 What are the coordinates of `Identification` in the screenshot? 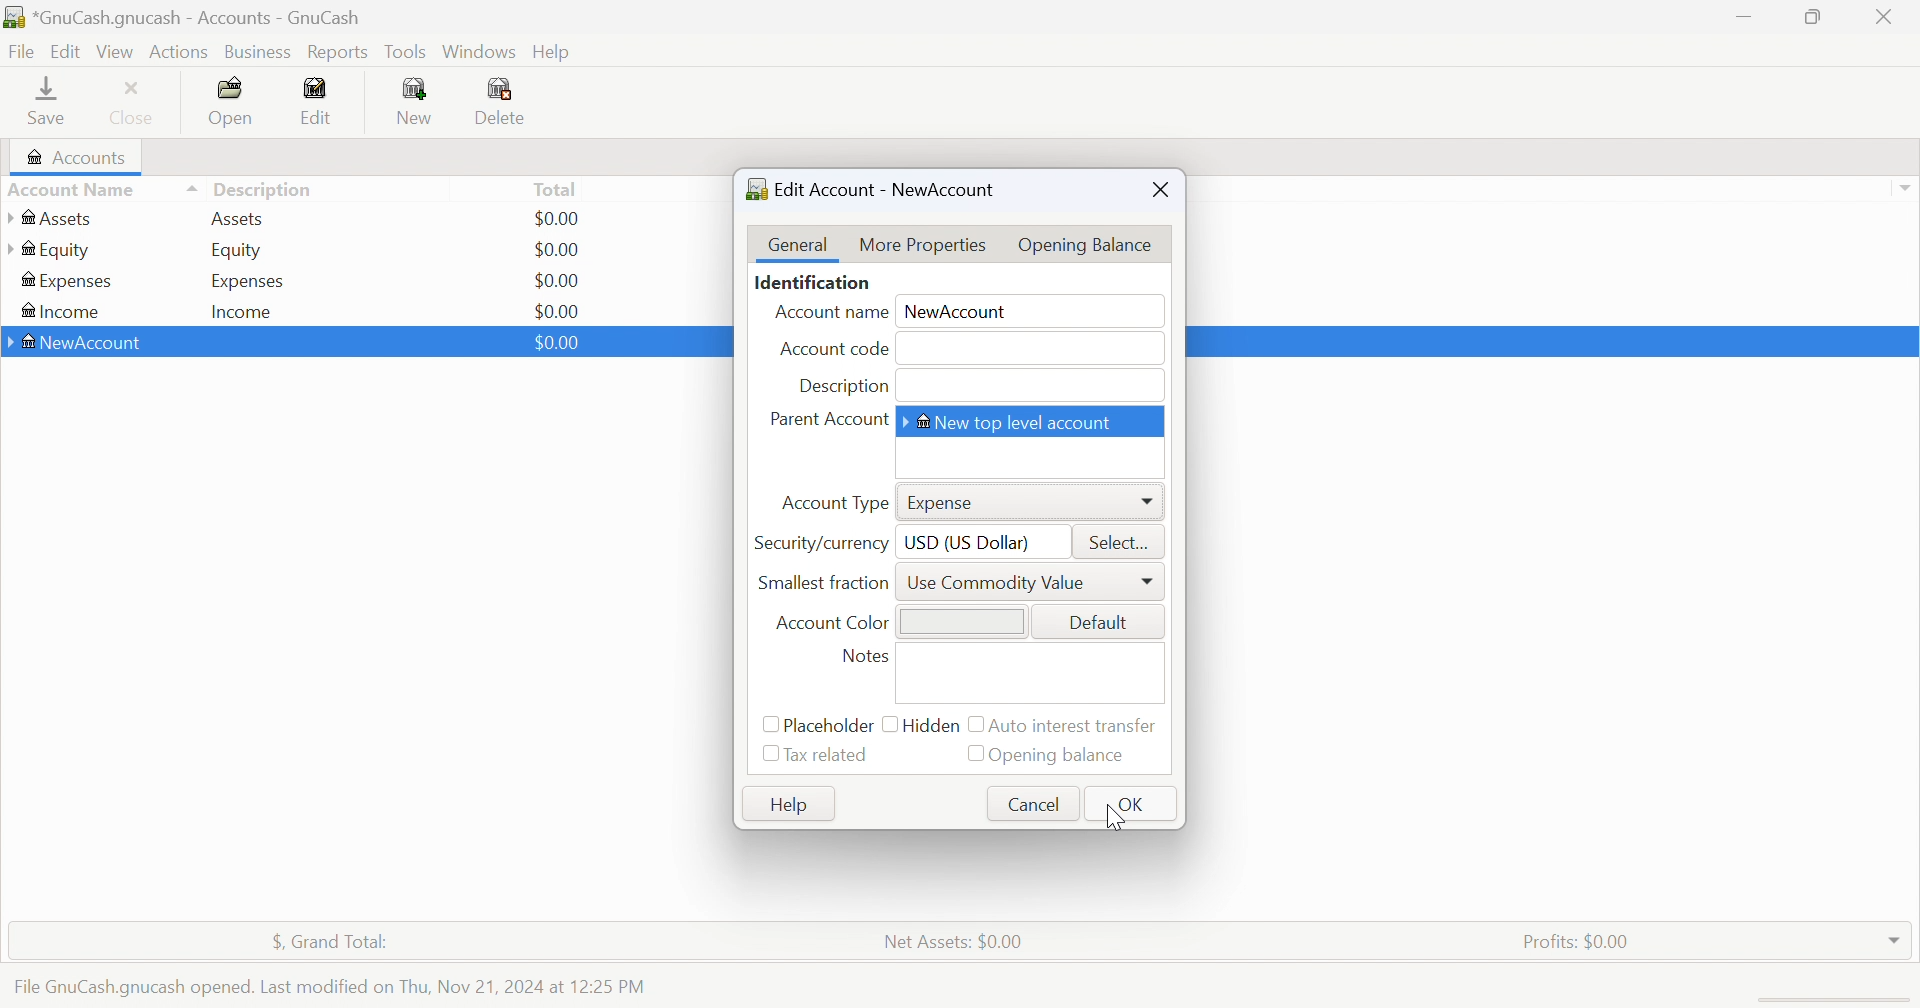 It's located at (814, 284).